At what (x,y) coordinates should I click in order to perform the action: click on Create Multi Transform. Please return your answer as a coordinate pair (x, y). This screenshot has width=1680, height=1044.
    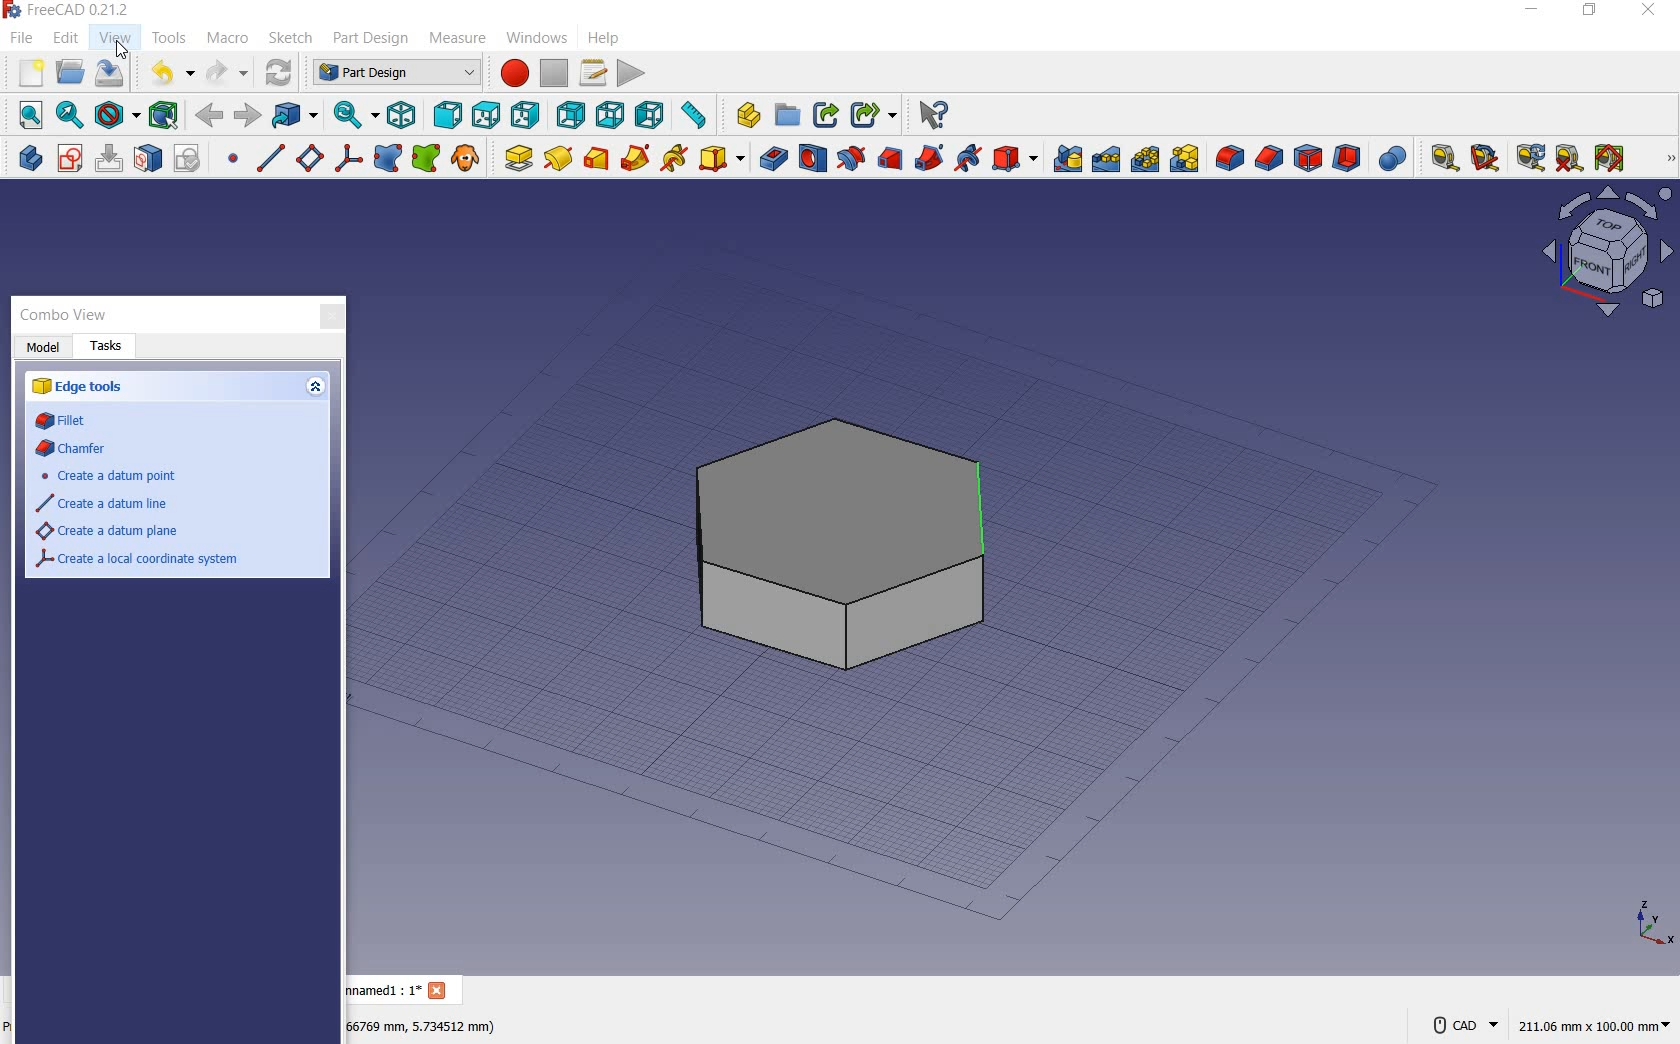
    Looking at the image, I should click on (1185, 159).